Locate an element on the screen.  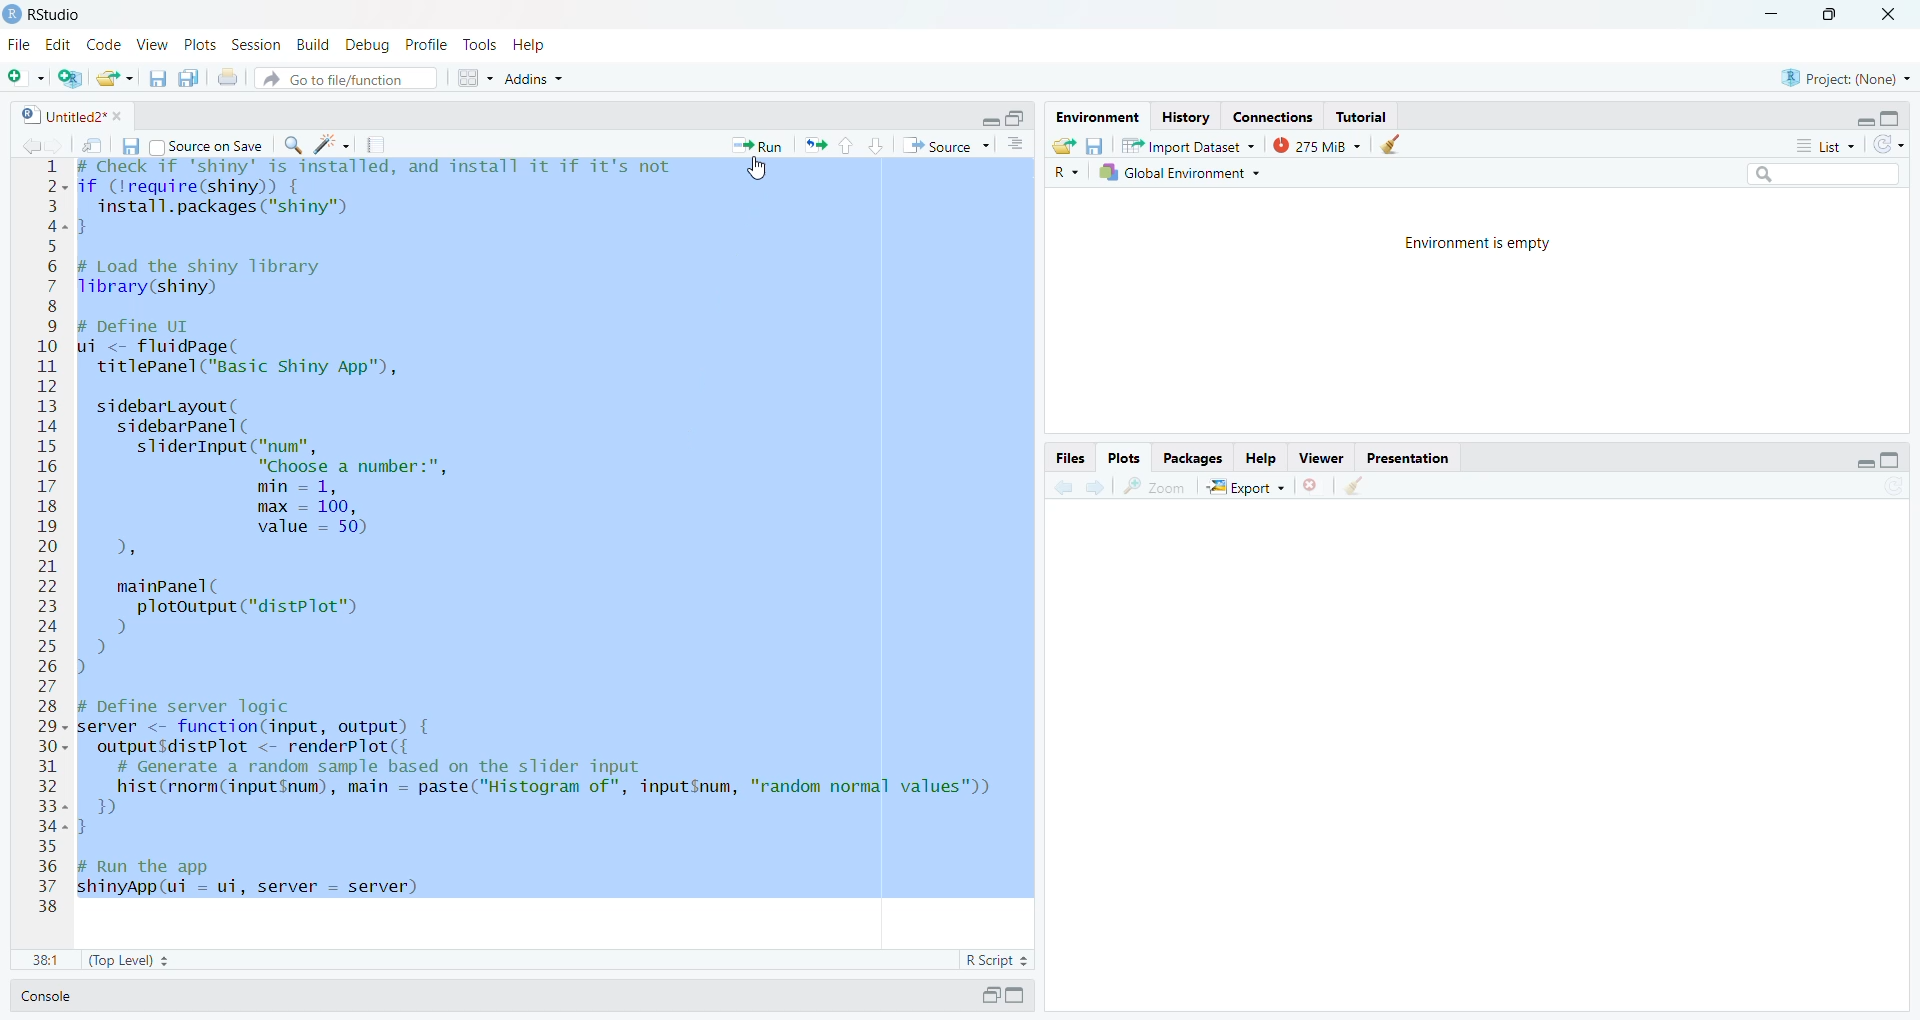
Connections is located at coordinates (1273, 118).